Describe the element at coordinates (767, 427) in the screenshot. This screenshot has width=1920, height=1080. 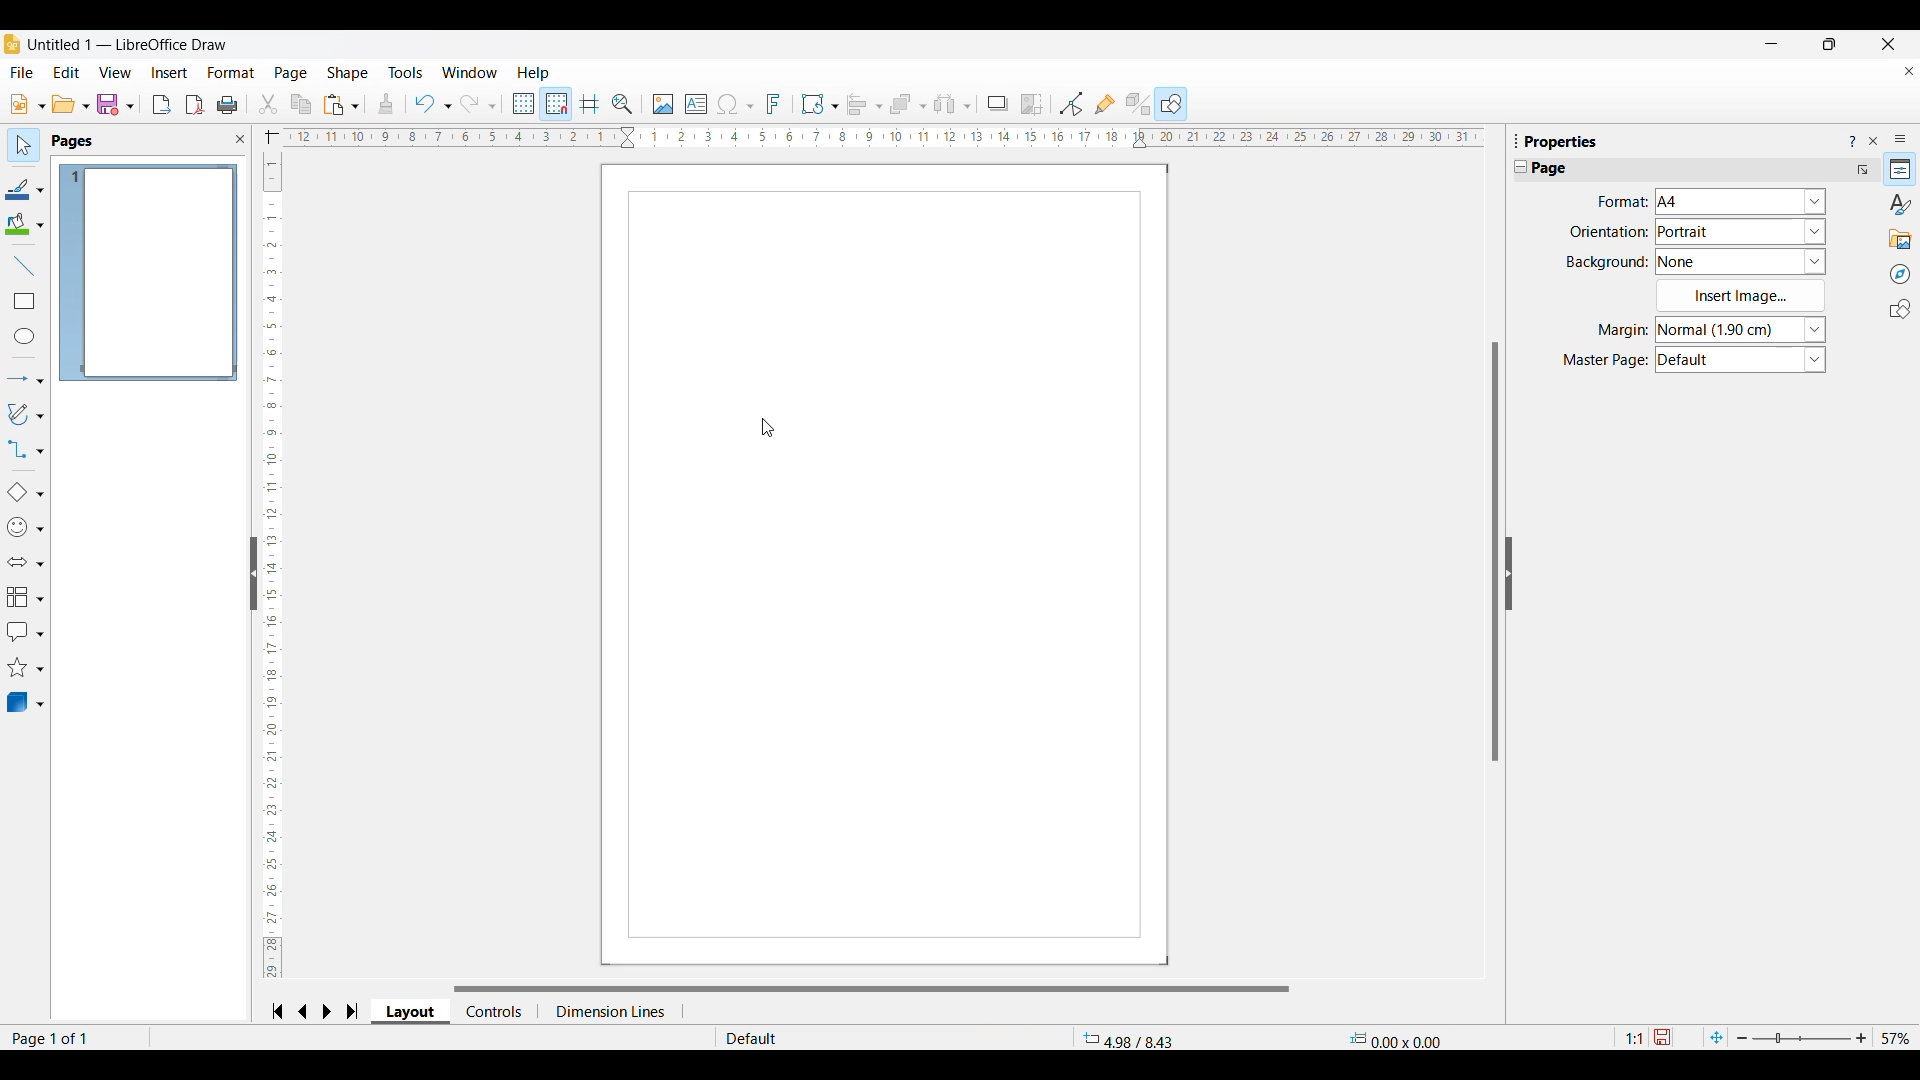
I see `Cursor` at that location.